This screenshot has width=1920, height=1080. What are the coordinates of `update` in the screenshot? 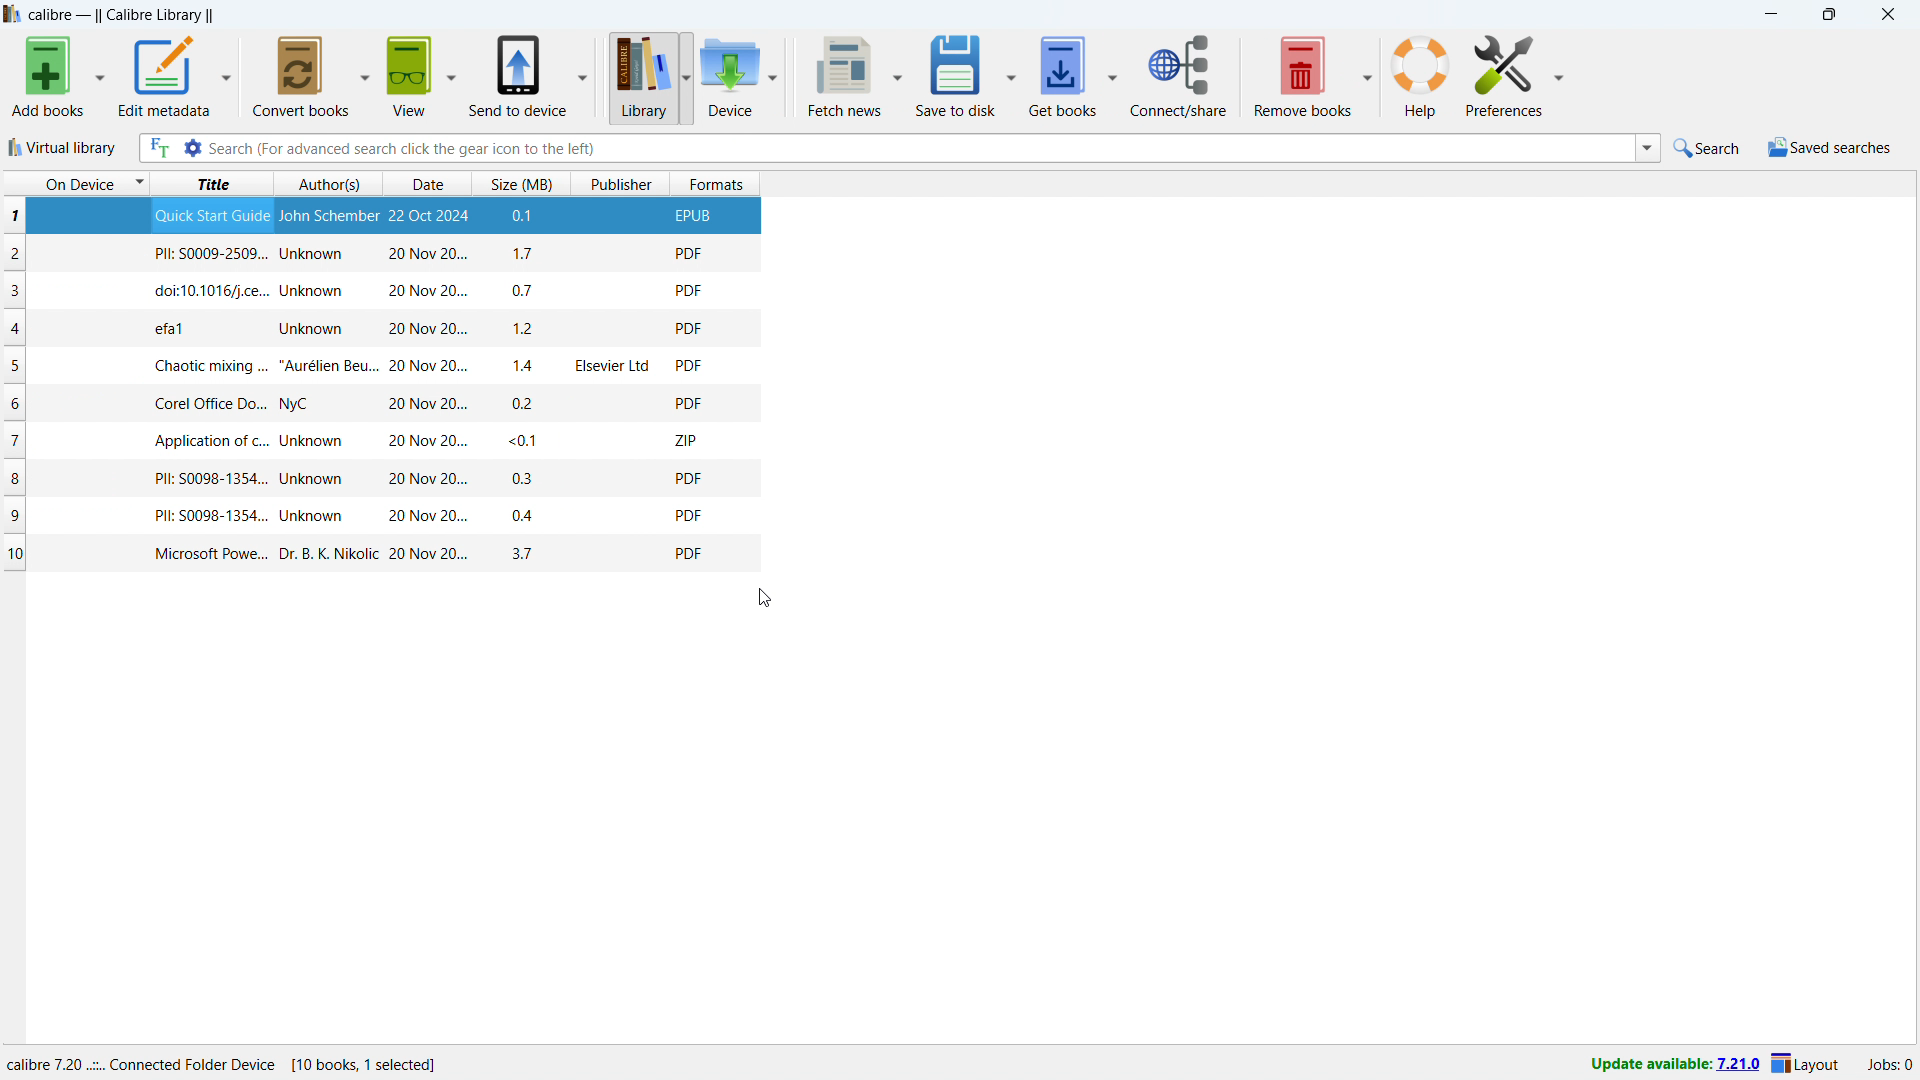 It's located at (1672, 1067).